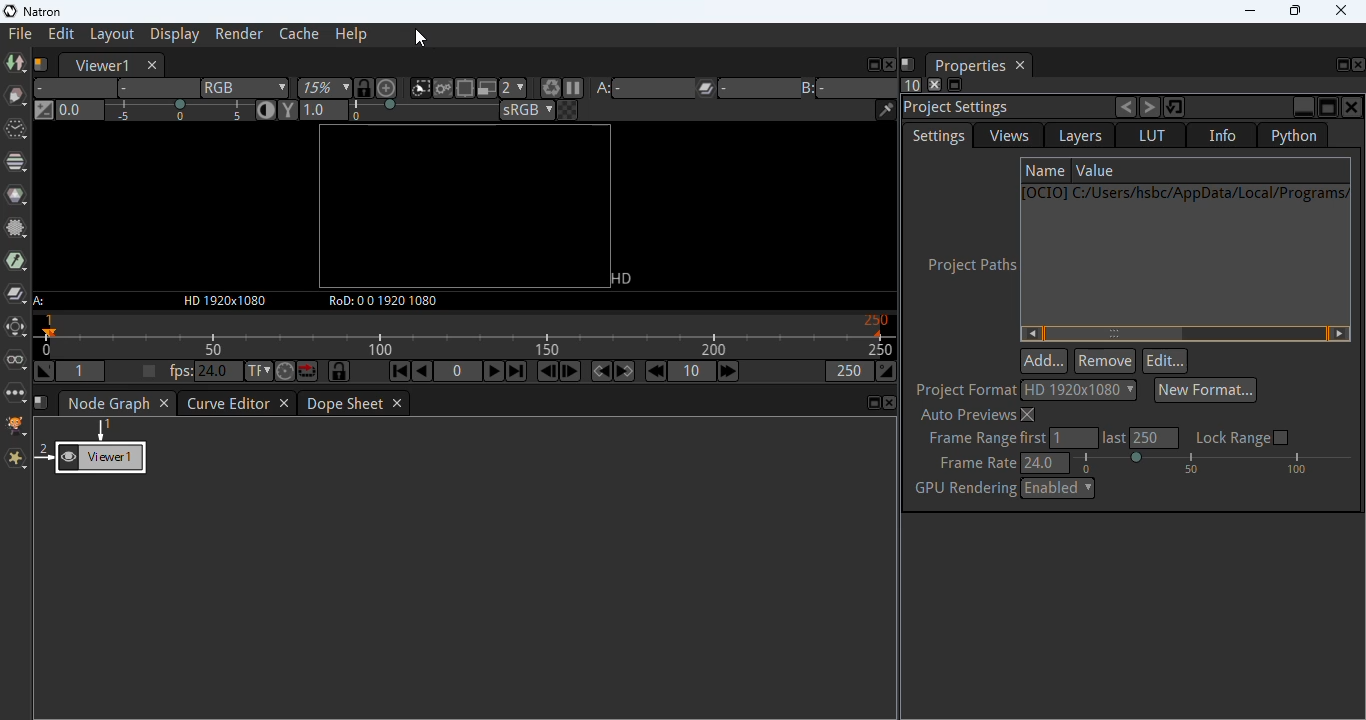  Describe the element at coordinates (388, 87) in the screenshot. I see `scales the image so it doesn't exceed the size of the viewer and centers it.` at that location.